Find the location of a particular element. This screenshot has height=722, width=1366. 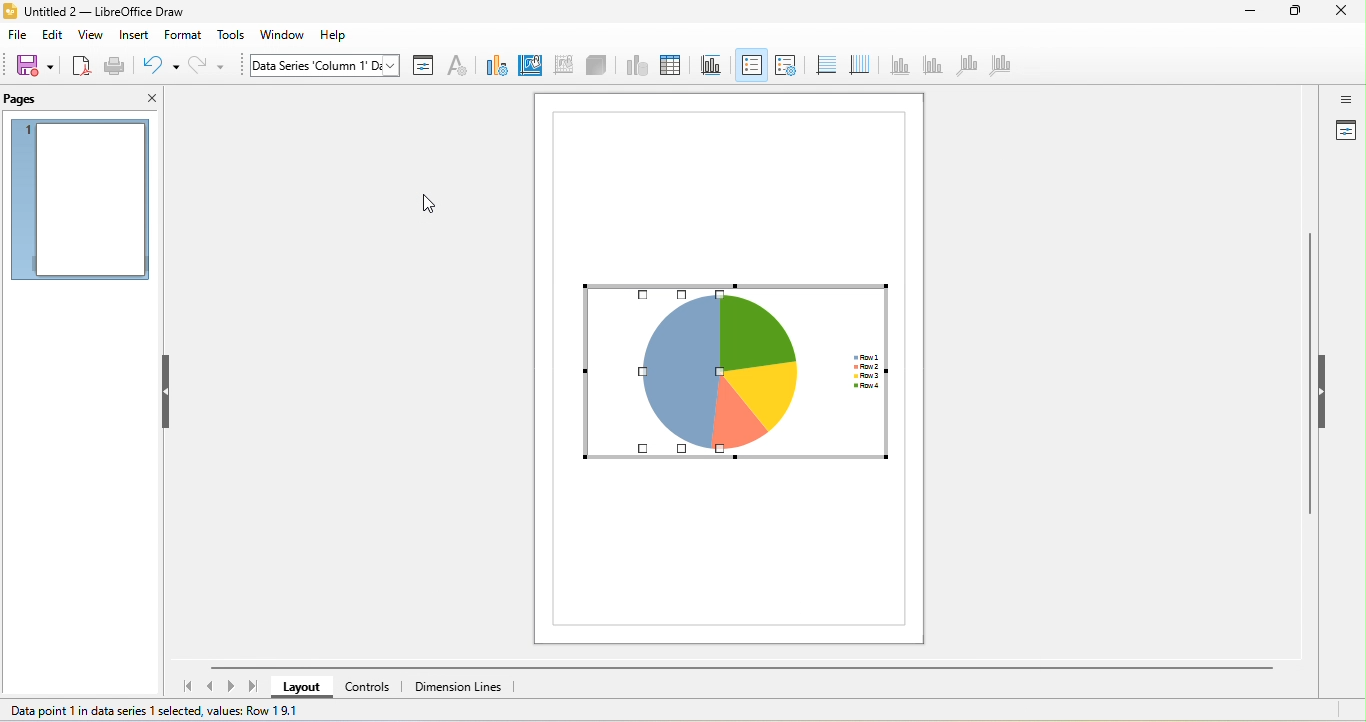

format is located at coordinates (184, 34).